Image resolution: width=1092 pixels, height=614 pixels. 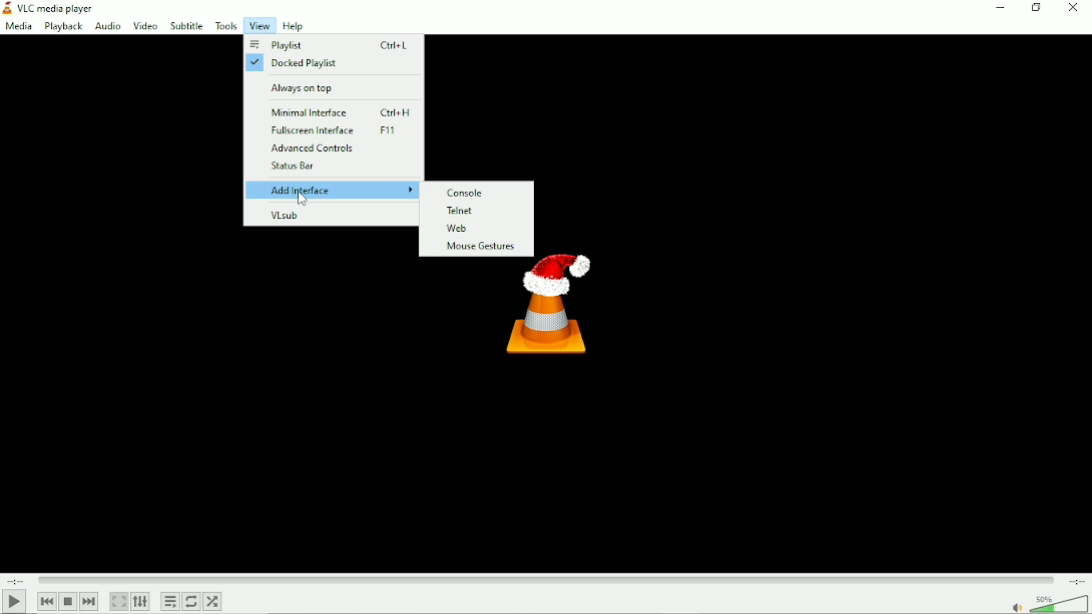 I want to click on Restore down, so click(x=1038, y=9).